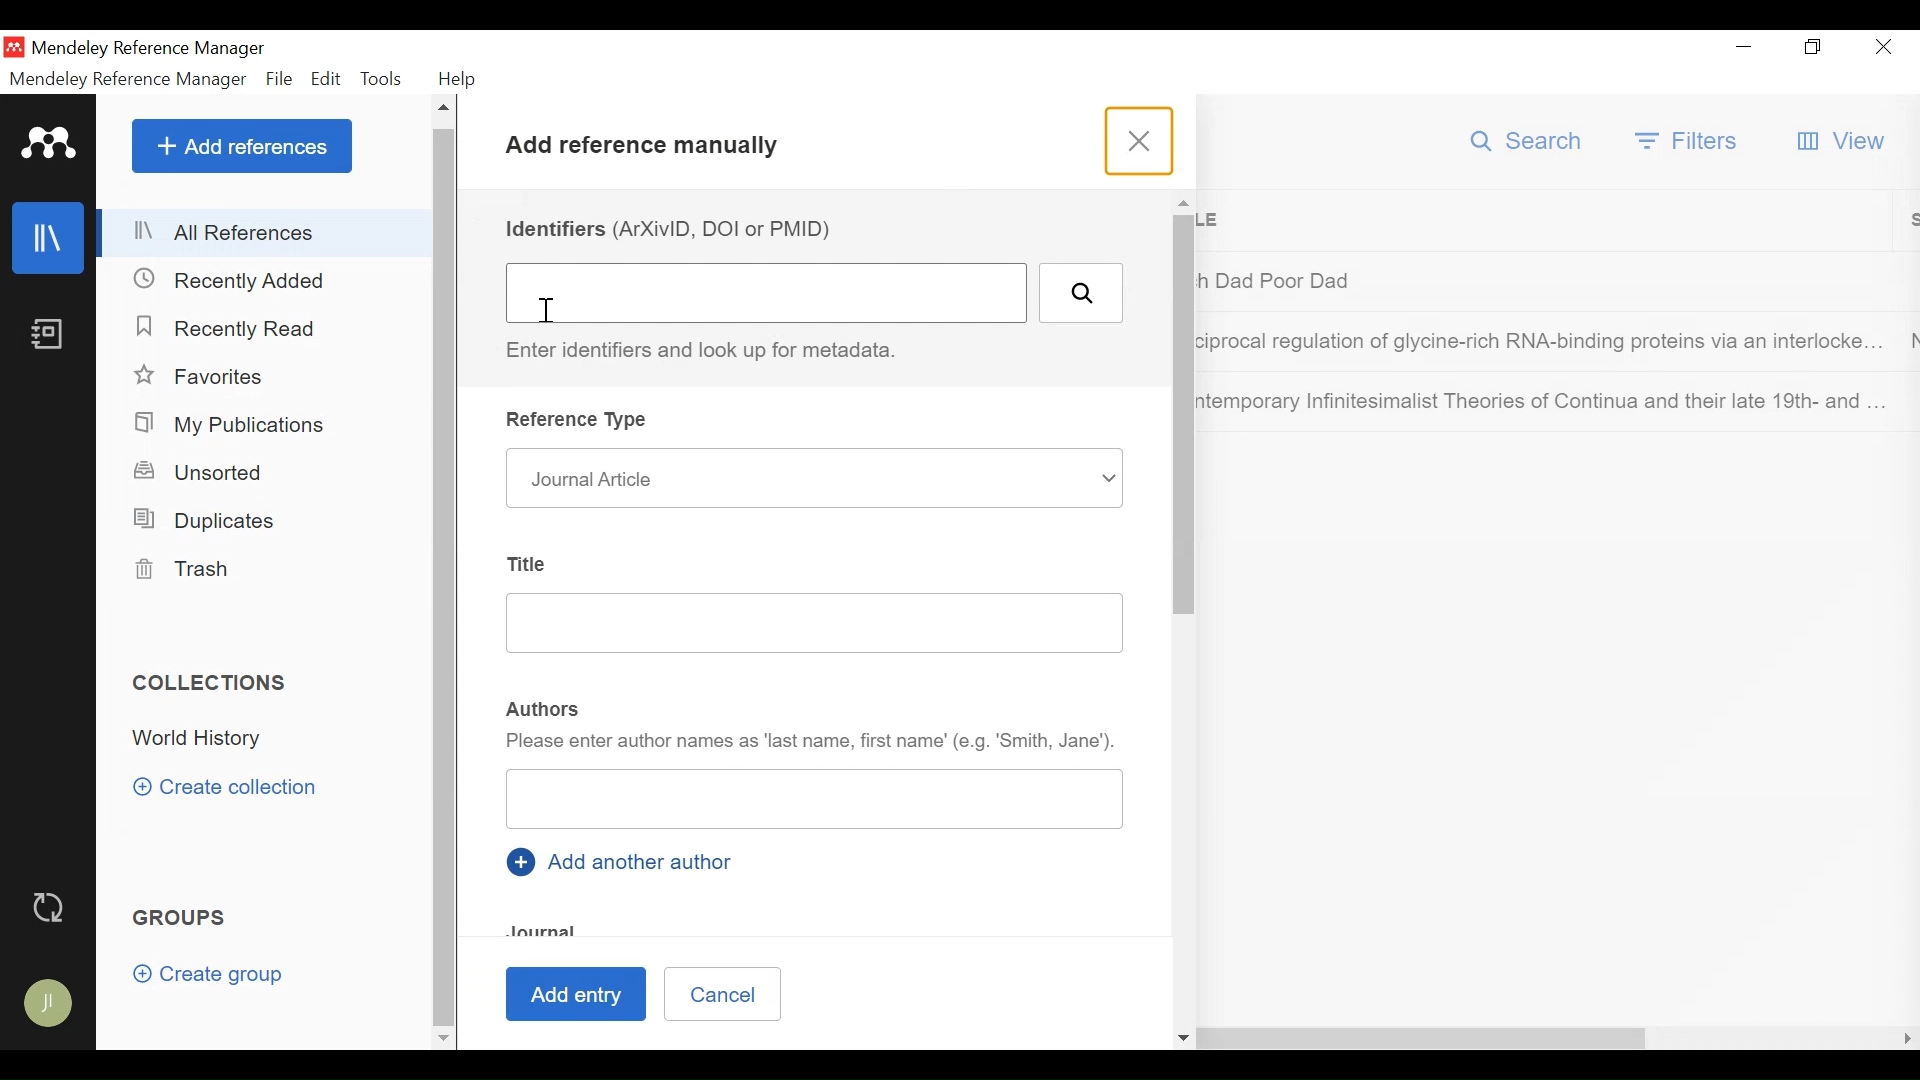  Describe the element at coordinates (556, 313) in the screenshot. I see `cursor` at that location.